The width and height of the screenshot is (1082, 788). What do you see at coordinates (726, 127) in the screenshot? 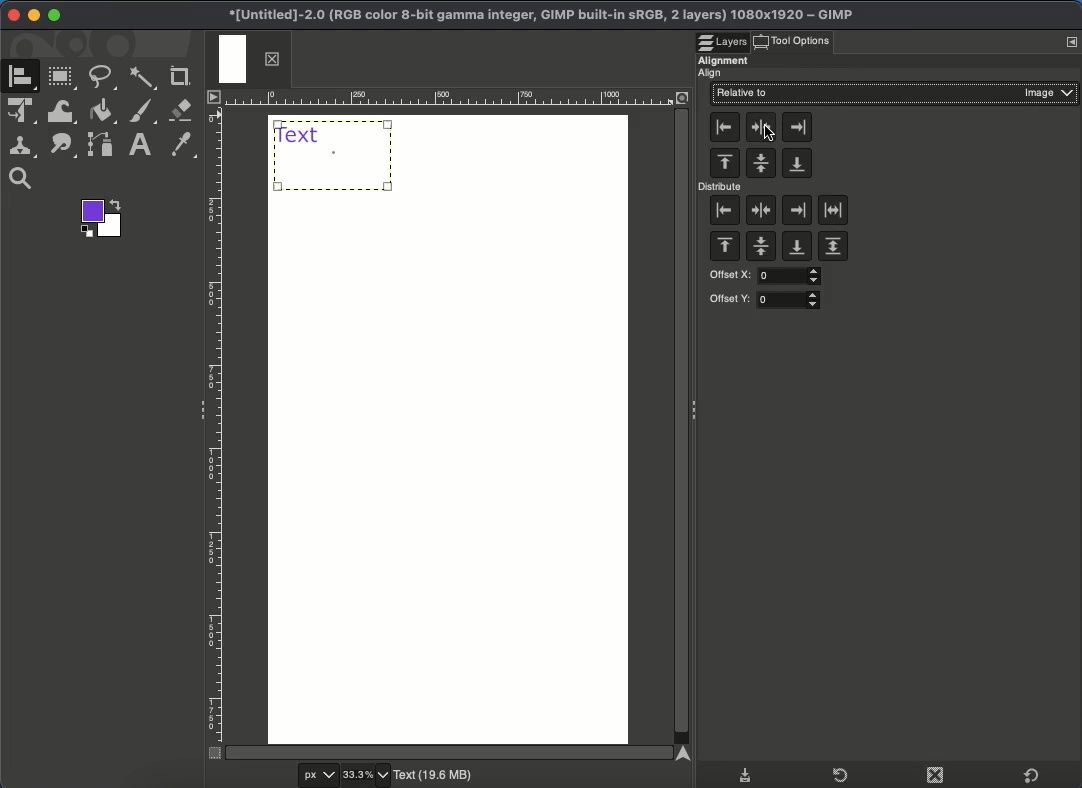
I see `Align to the left` at bounding box center [726, 127].